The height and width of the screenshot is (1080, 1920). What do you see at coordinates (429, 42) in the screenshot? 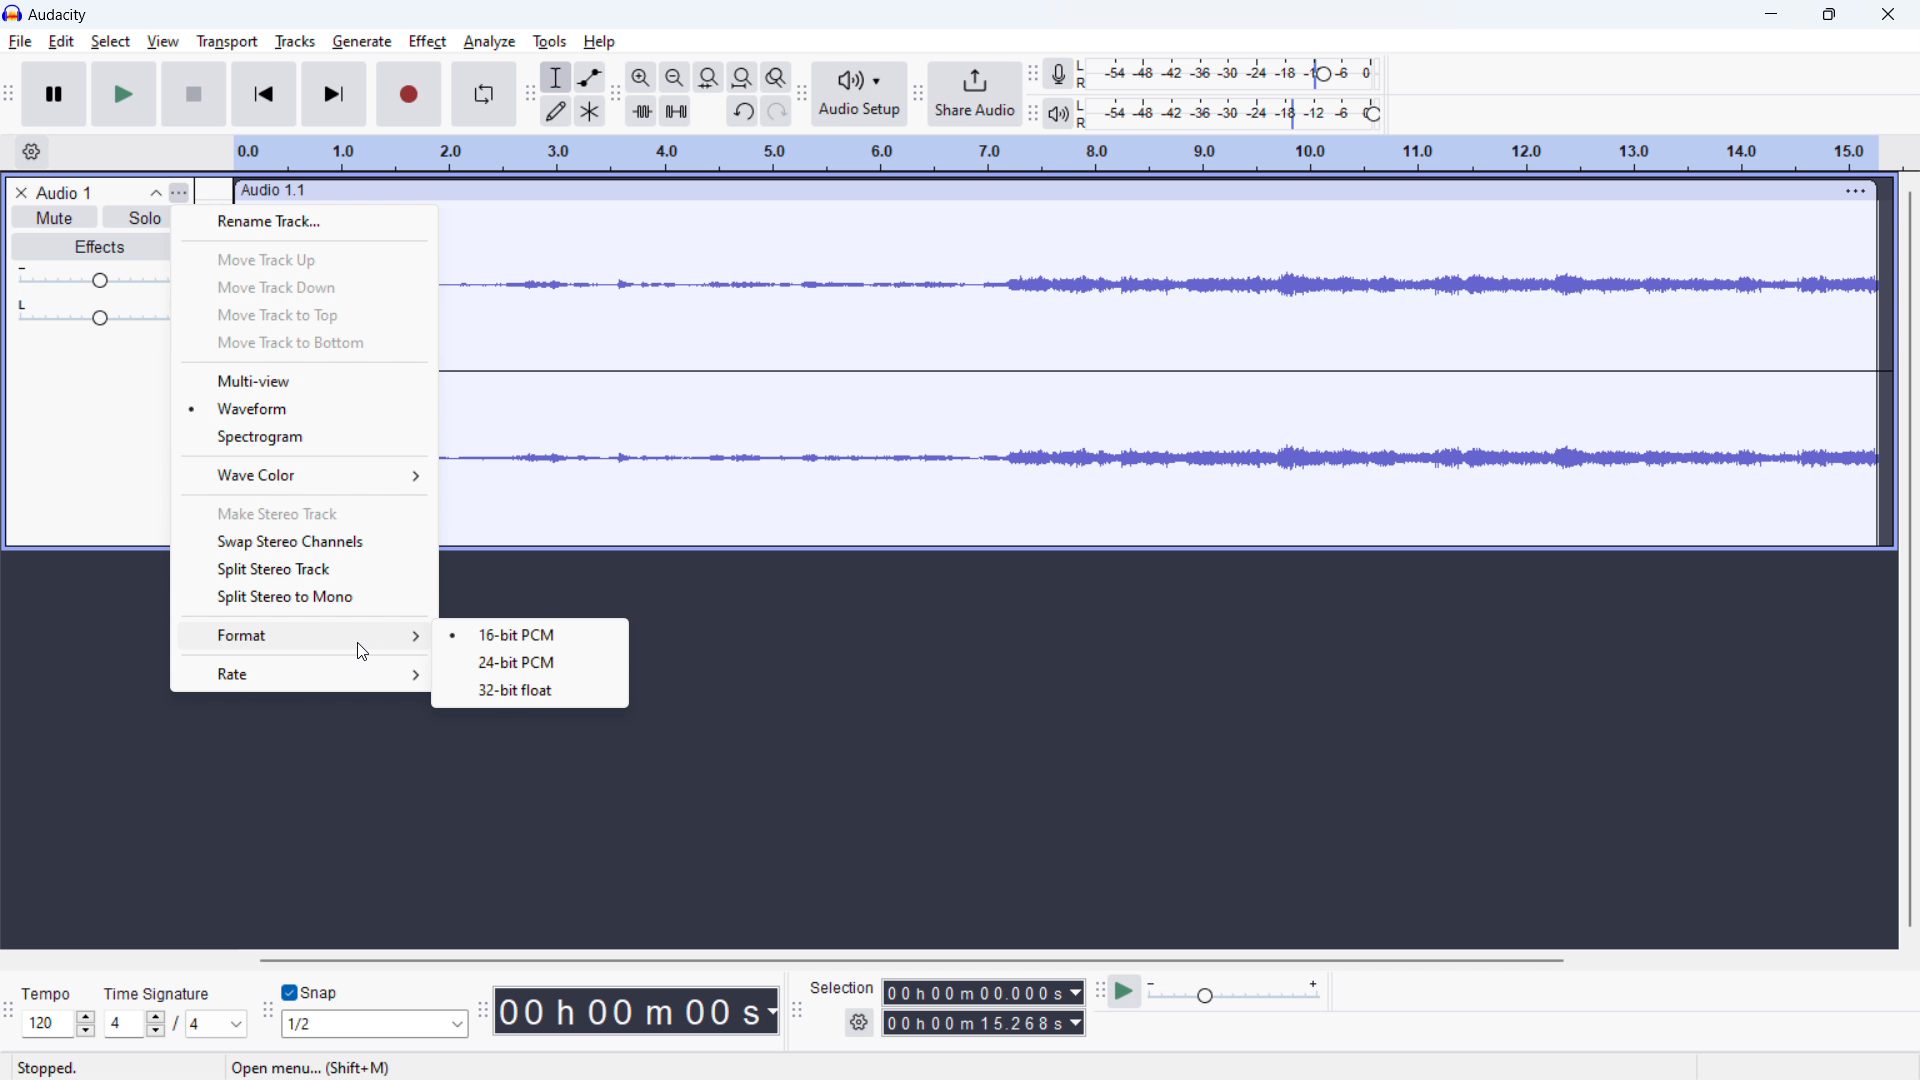
I see `effect` at bounding box center [429, 42].